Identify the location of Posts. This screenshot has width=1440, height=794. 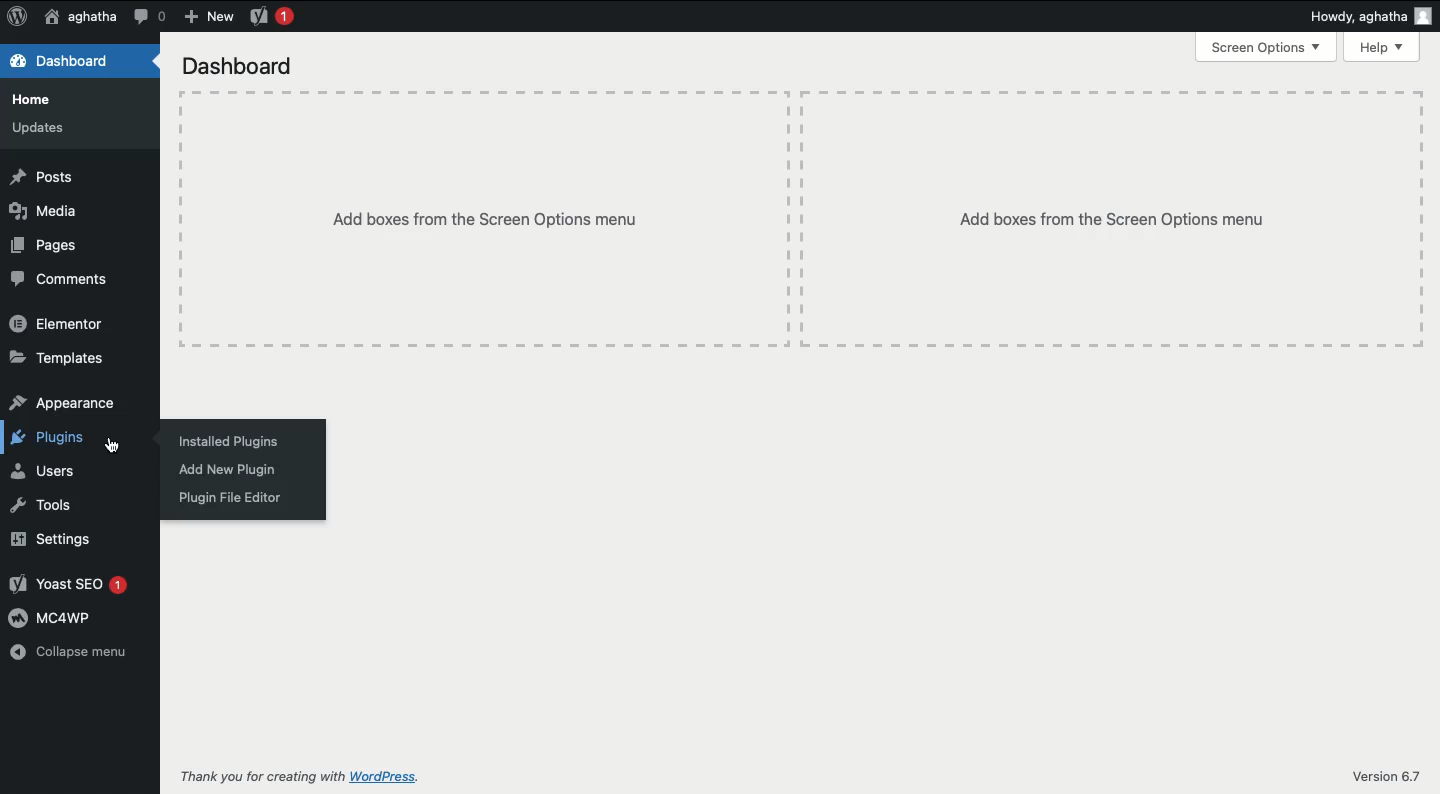
(40, 176).